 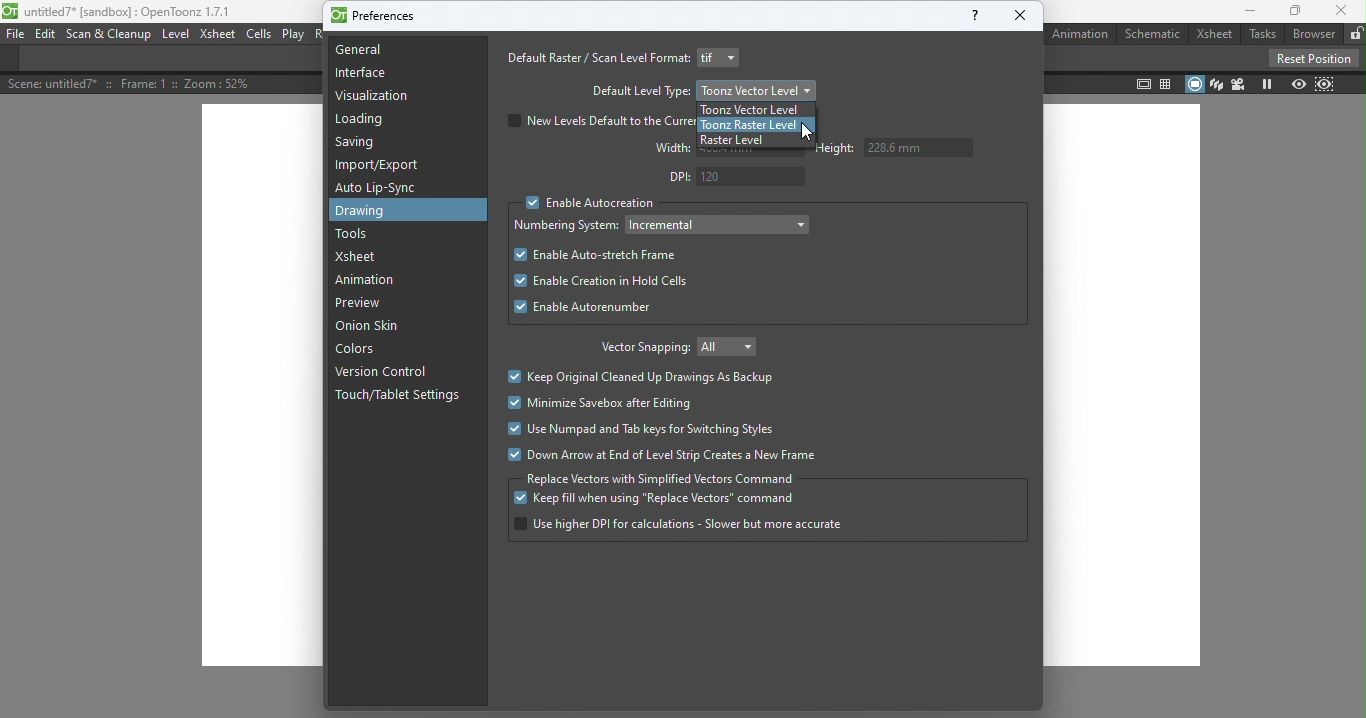 I want to click on Animation, so click(x=370, y=282).